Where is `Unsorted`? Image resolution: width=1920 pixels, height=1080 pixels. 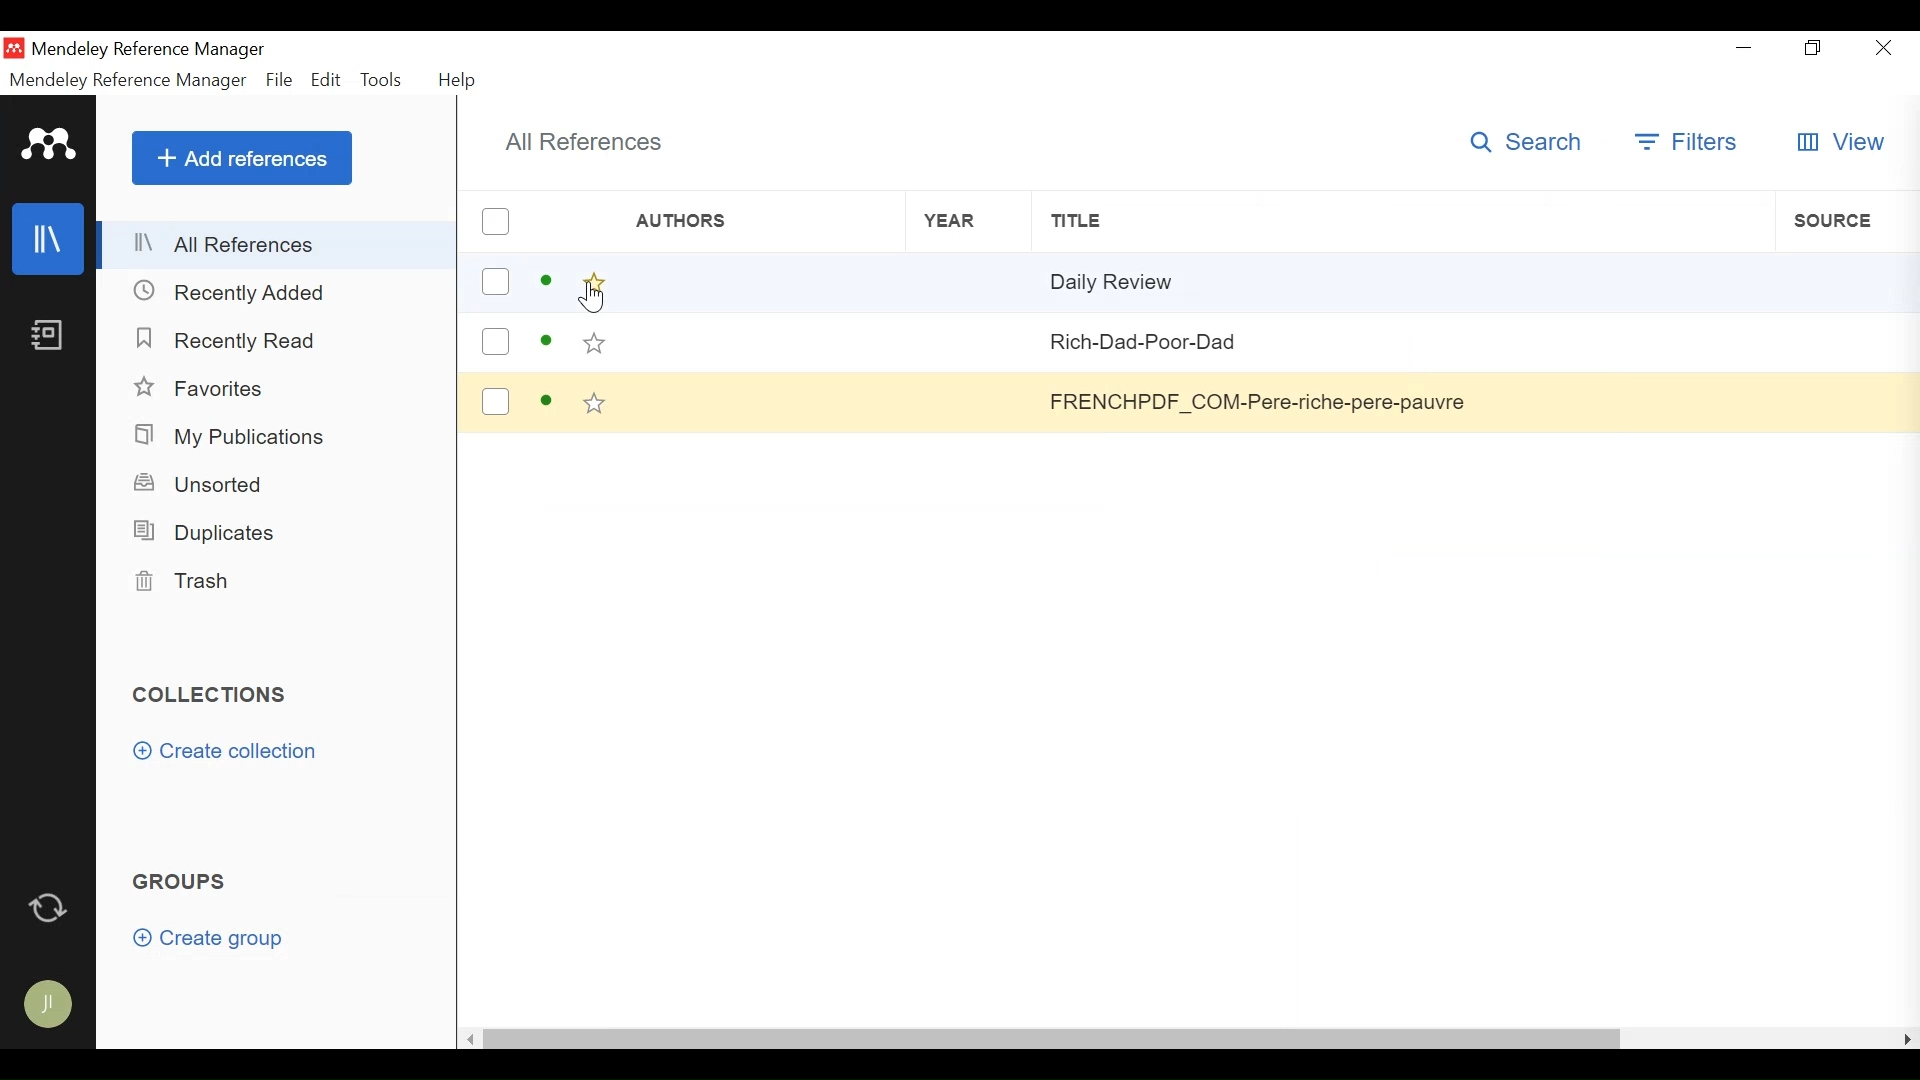 Unsorted is located at coordinates (205, 484).